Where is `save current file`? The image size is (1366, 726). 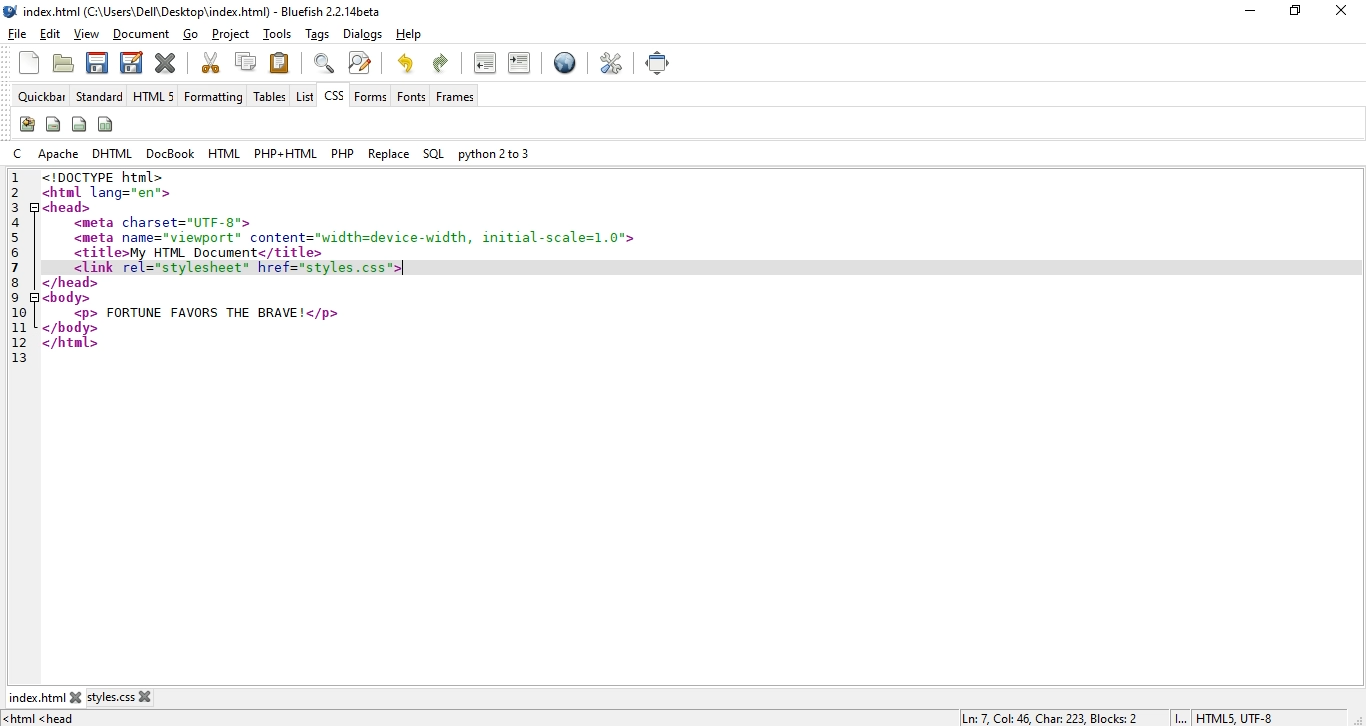
save current file is located at coordinates (96, 61).